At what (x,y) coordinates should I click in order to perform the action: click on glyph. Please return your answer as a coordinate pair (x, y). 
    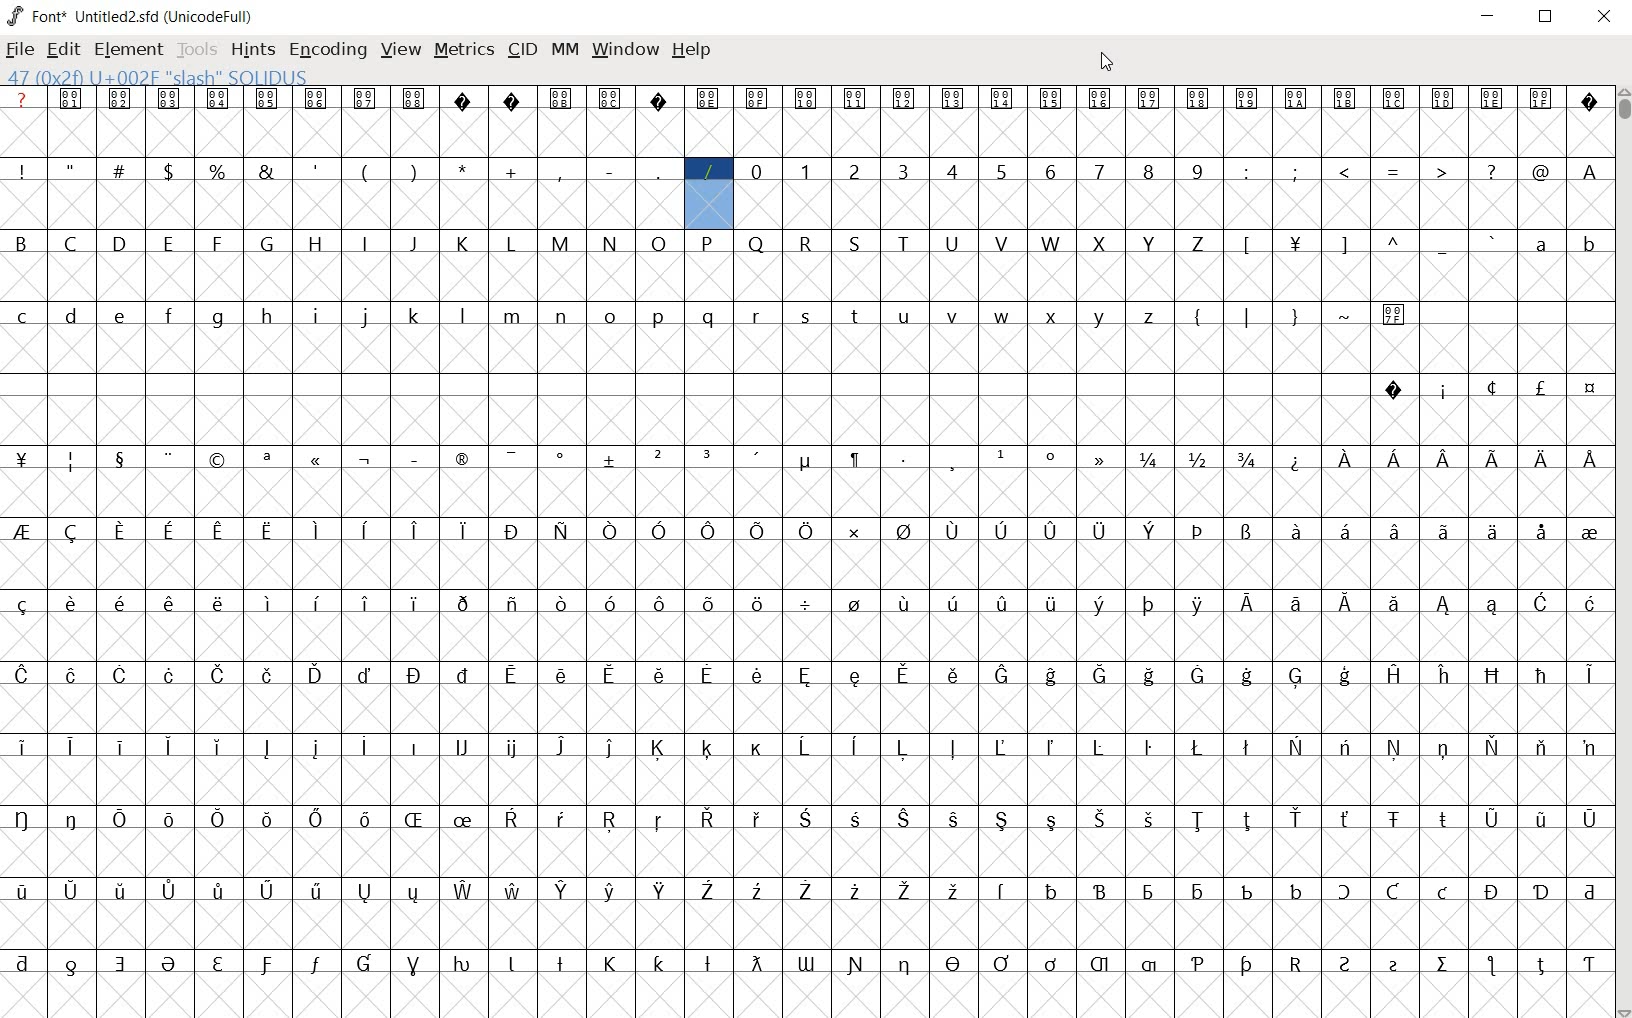
    Looking at the image, I should click on (1149, 819).